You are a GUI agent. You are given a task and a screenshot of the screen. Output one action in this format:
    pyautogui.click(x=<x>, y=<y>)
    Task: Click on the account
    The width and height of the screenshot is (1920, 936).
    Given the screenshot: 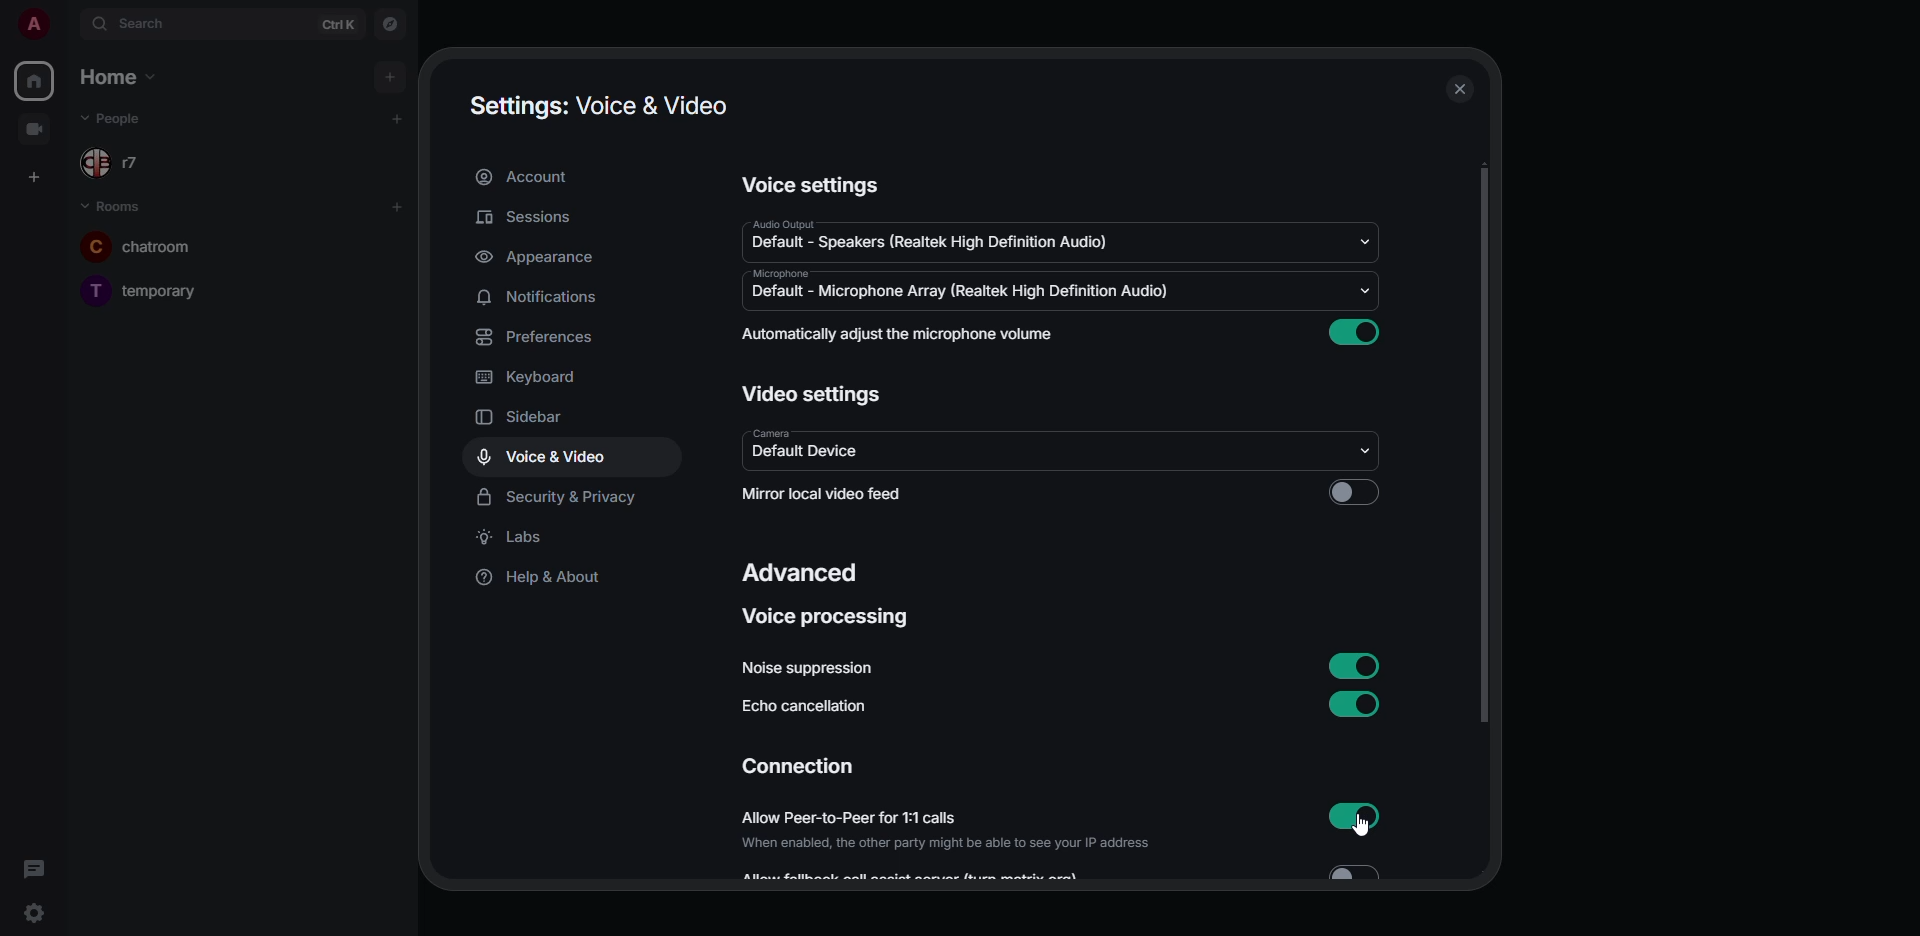 What is the action you would take?
    pyautogui.click(x=523, y=178)
    